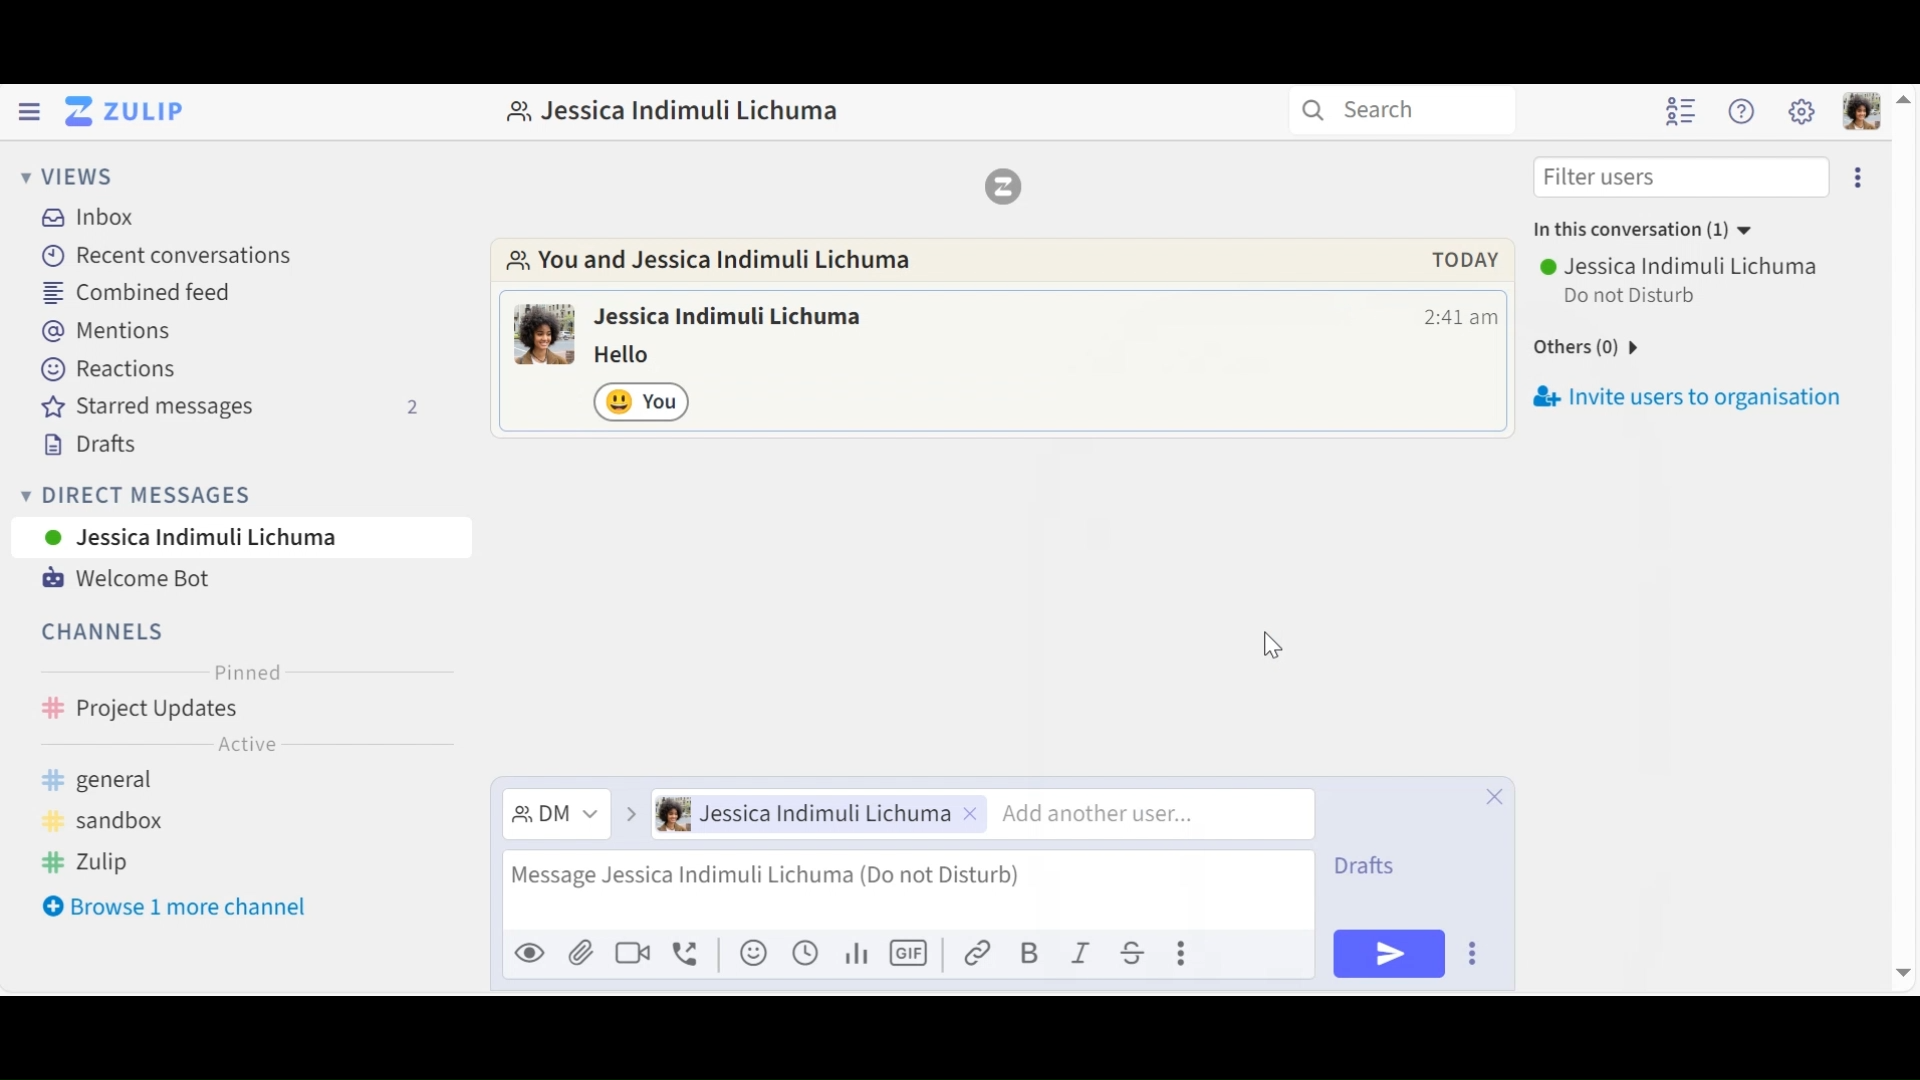 This screenshot has height=1080, width=1920. Describe the element at coordinates (136, 579) in the screenshot. I see `` at that location.